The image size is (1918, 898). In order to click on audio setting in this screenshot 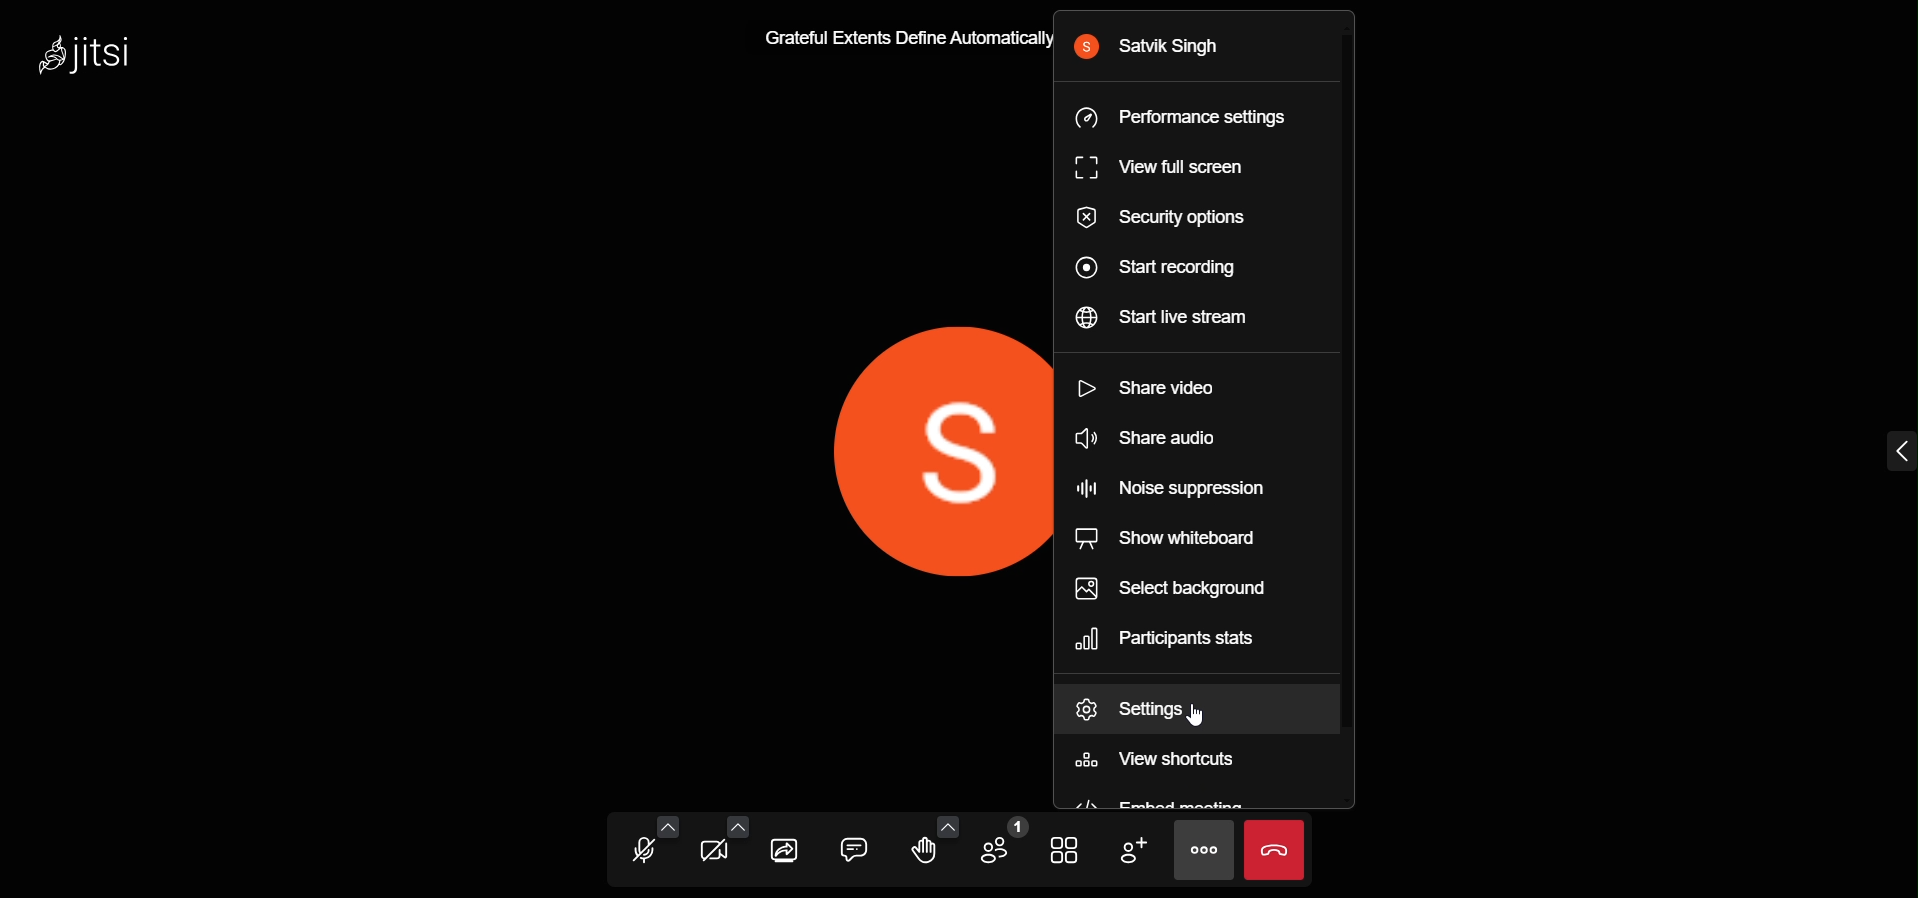, I will do `click(669, 824)`.